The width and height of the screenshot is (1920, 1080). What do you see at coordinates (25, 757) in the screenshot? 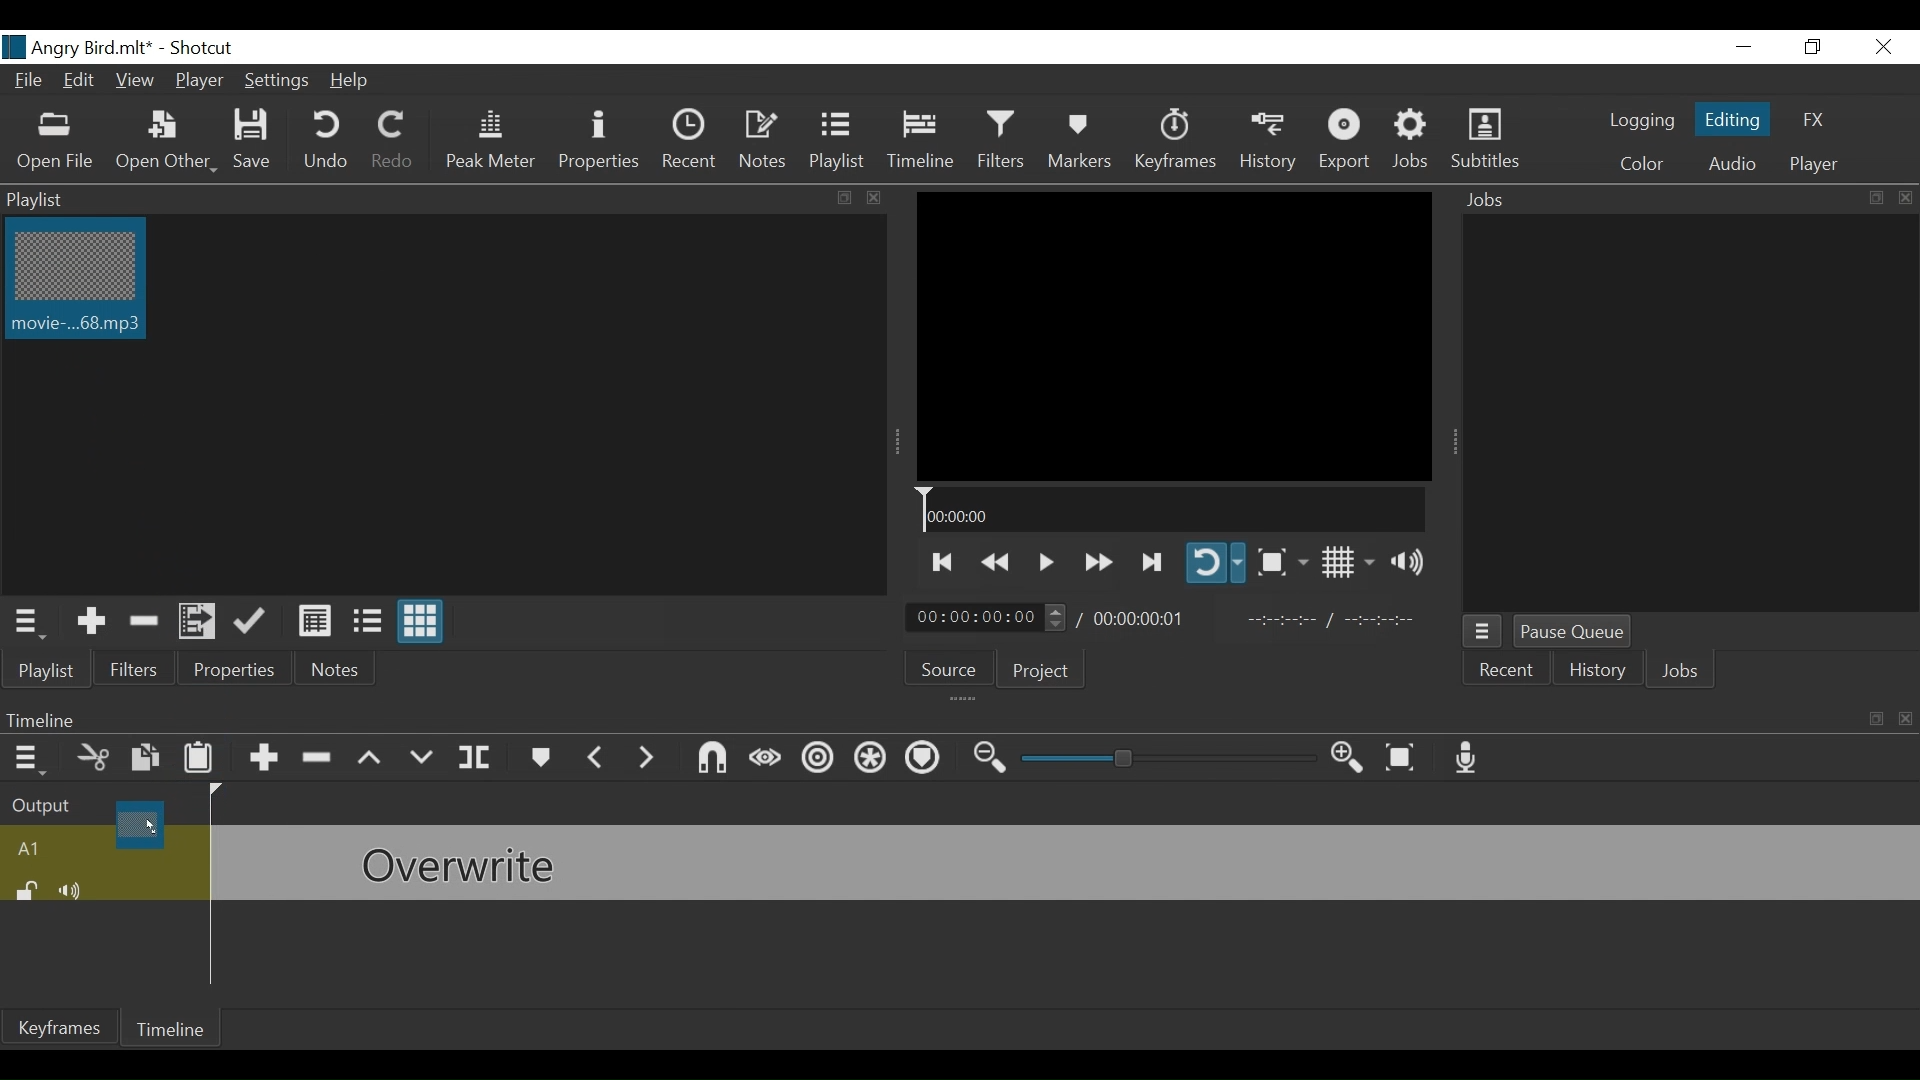
I see `Timeline menu` at bounding box center [25, 757].